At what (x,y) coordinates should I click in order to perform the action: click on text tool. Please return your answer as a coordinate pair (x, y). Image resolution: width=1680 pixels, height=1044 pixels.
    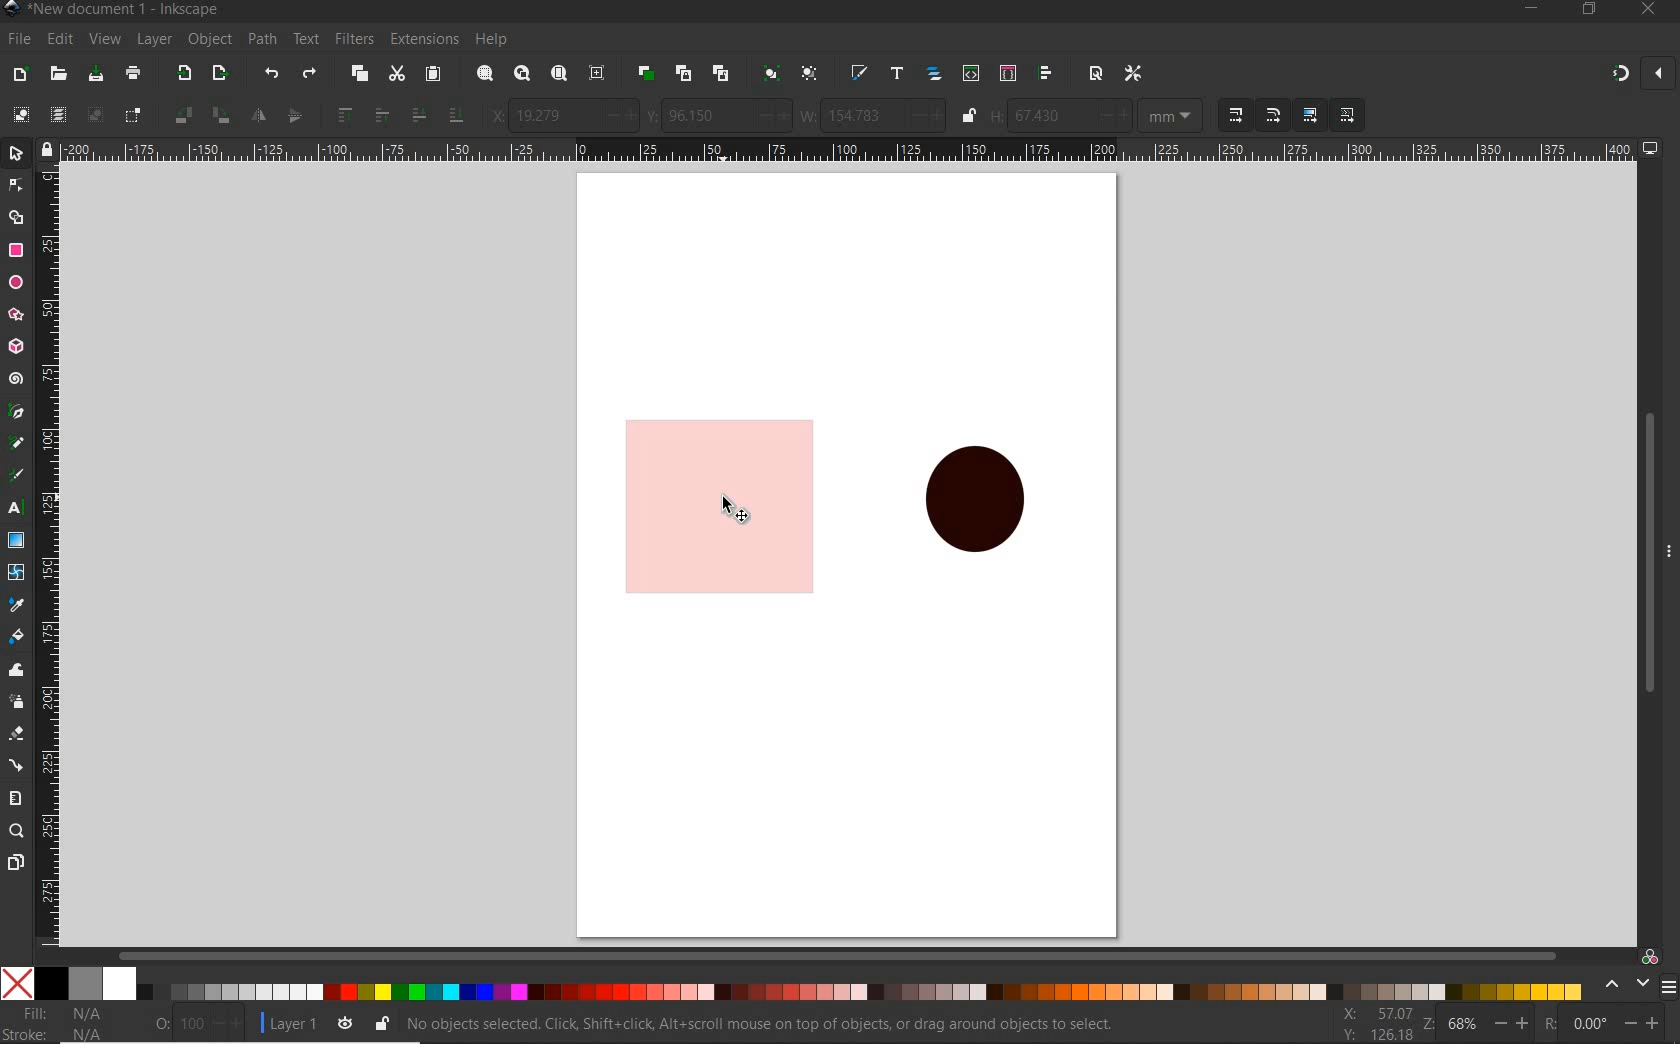
    Looking at the image, I should click on (13, 509).